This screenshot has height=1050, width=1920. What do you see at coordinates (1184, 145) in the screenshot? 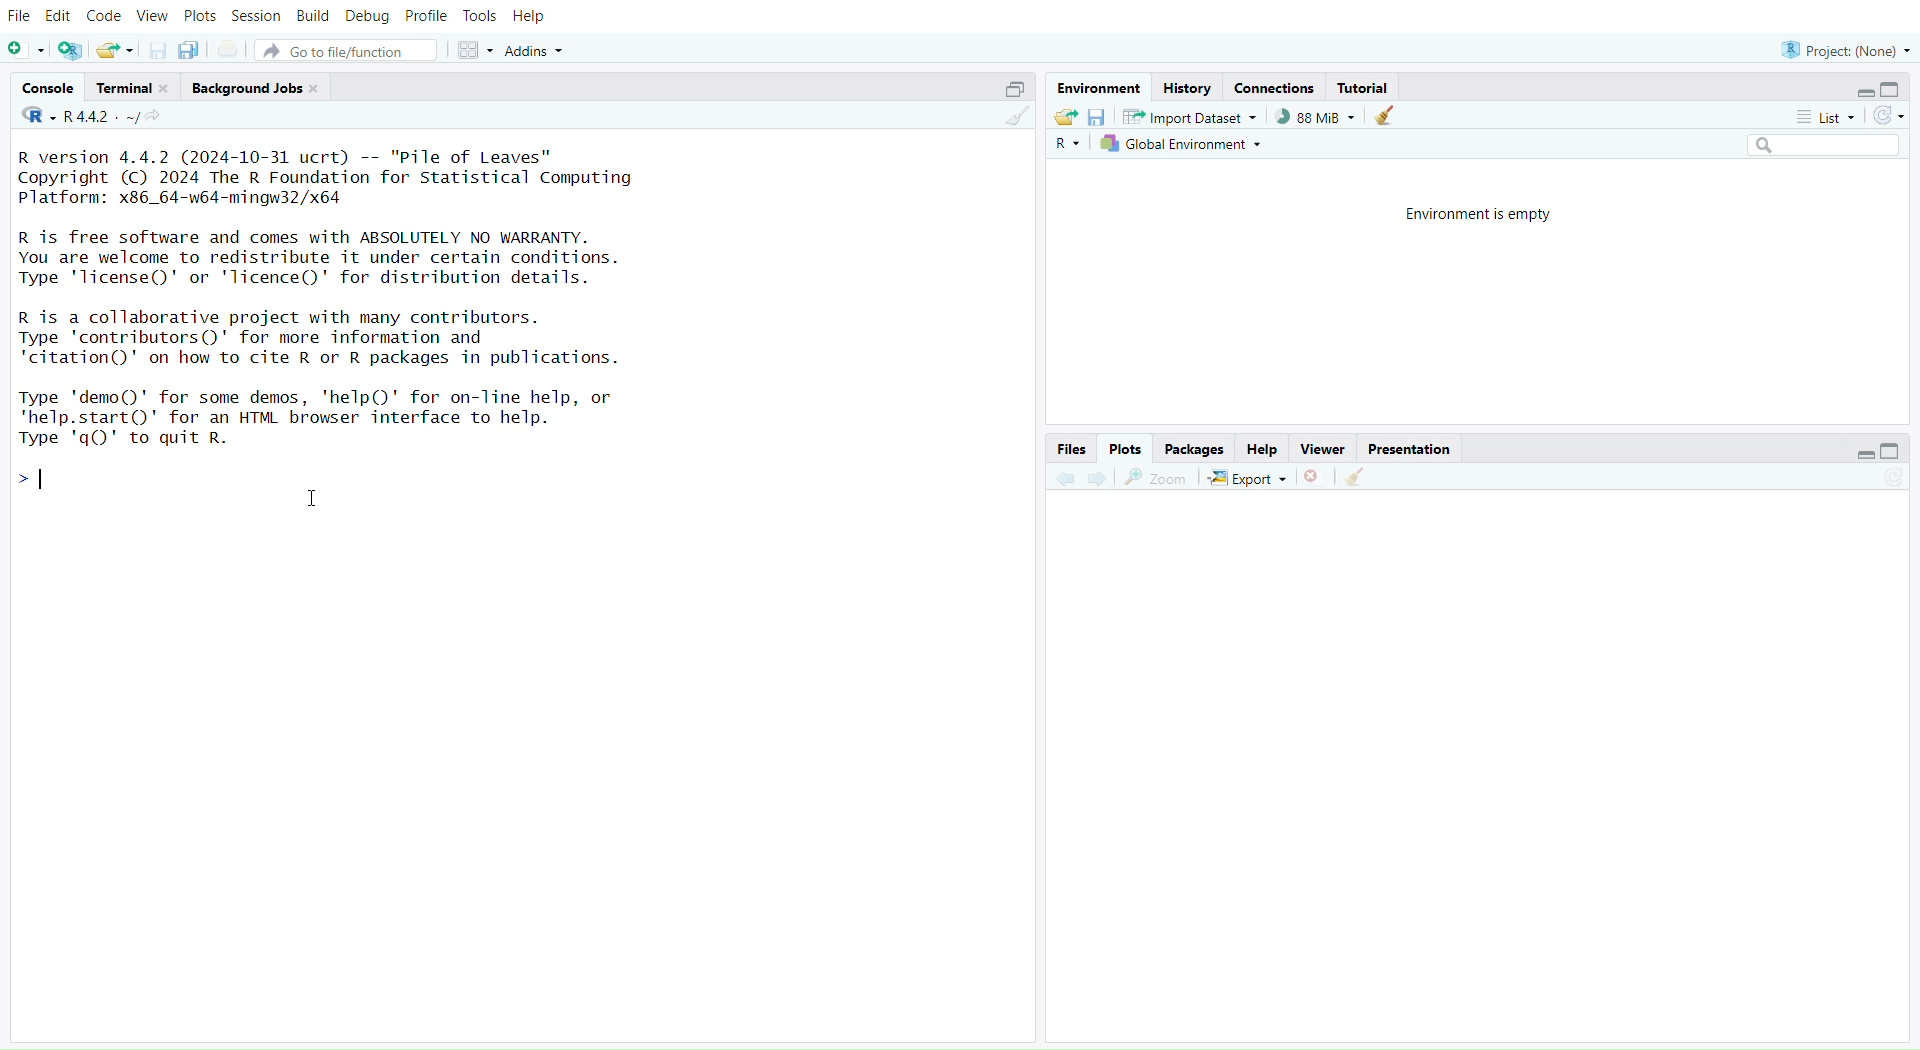
I see `global environment` at bounding box center [1184, 145].